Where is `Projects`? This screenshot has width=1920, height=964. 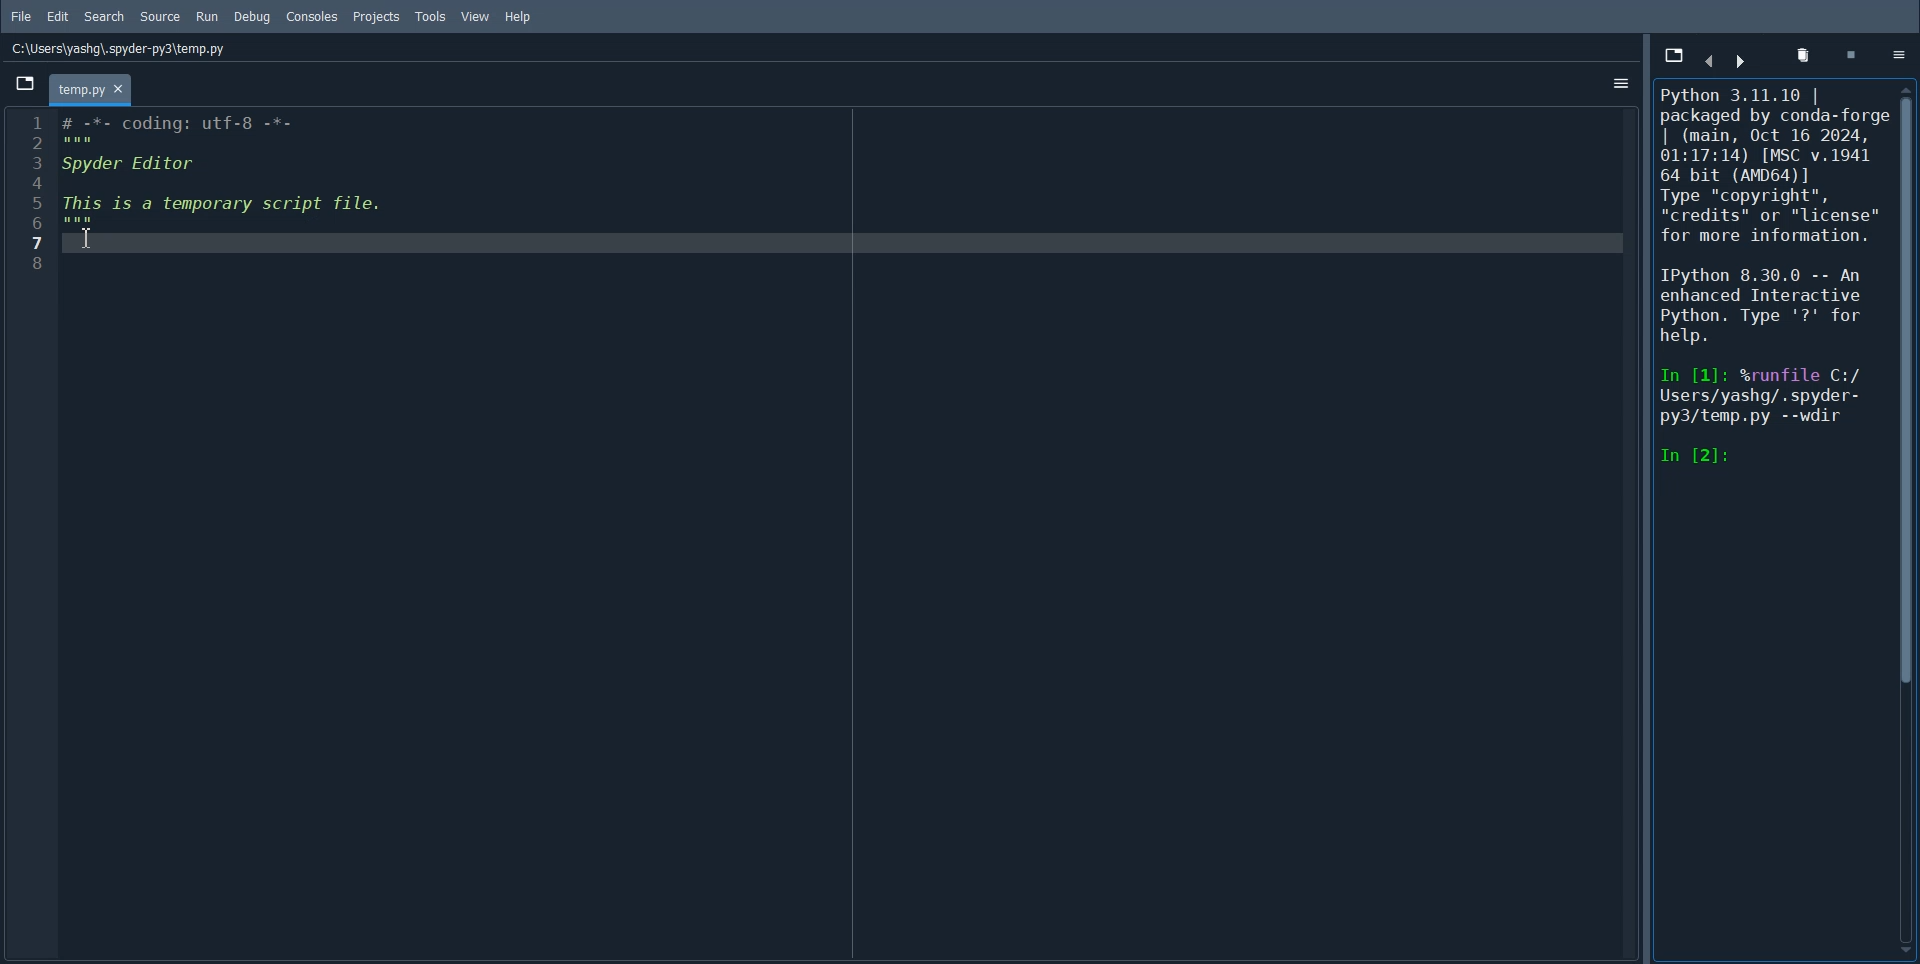
Projects is located at coordinates (376, 17).